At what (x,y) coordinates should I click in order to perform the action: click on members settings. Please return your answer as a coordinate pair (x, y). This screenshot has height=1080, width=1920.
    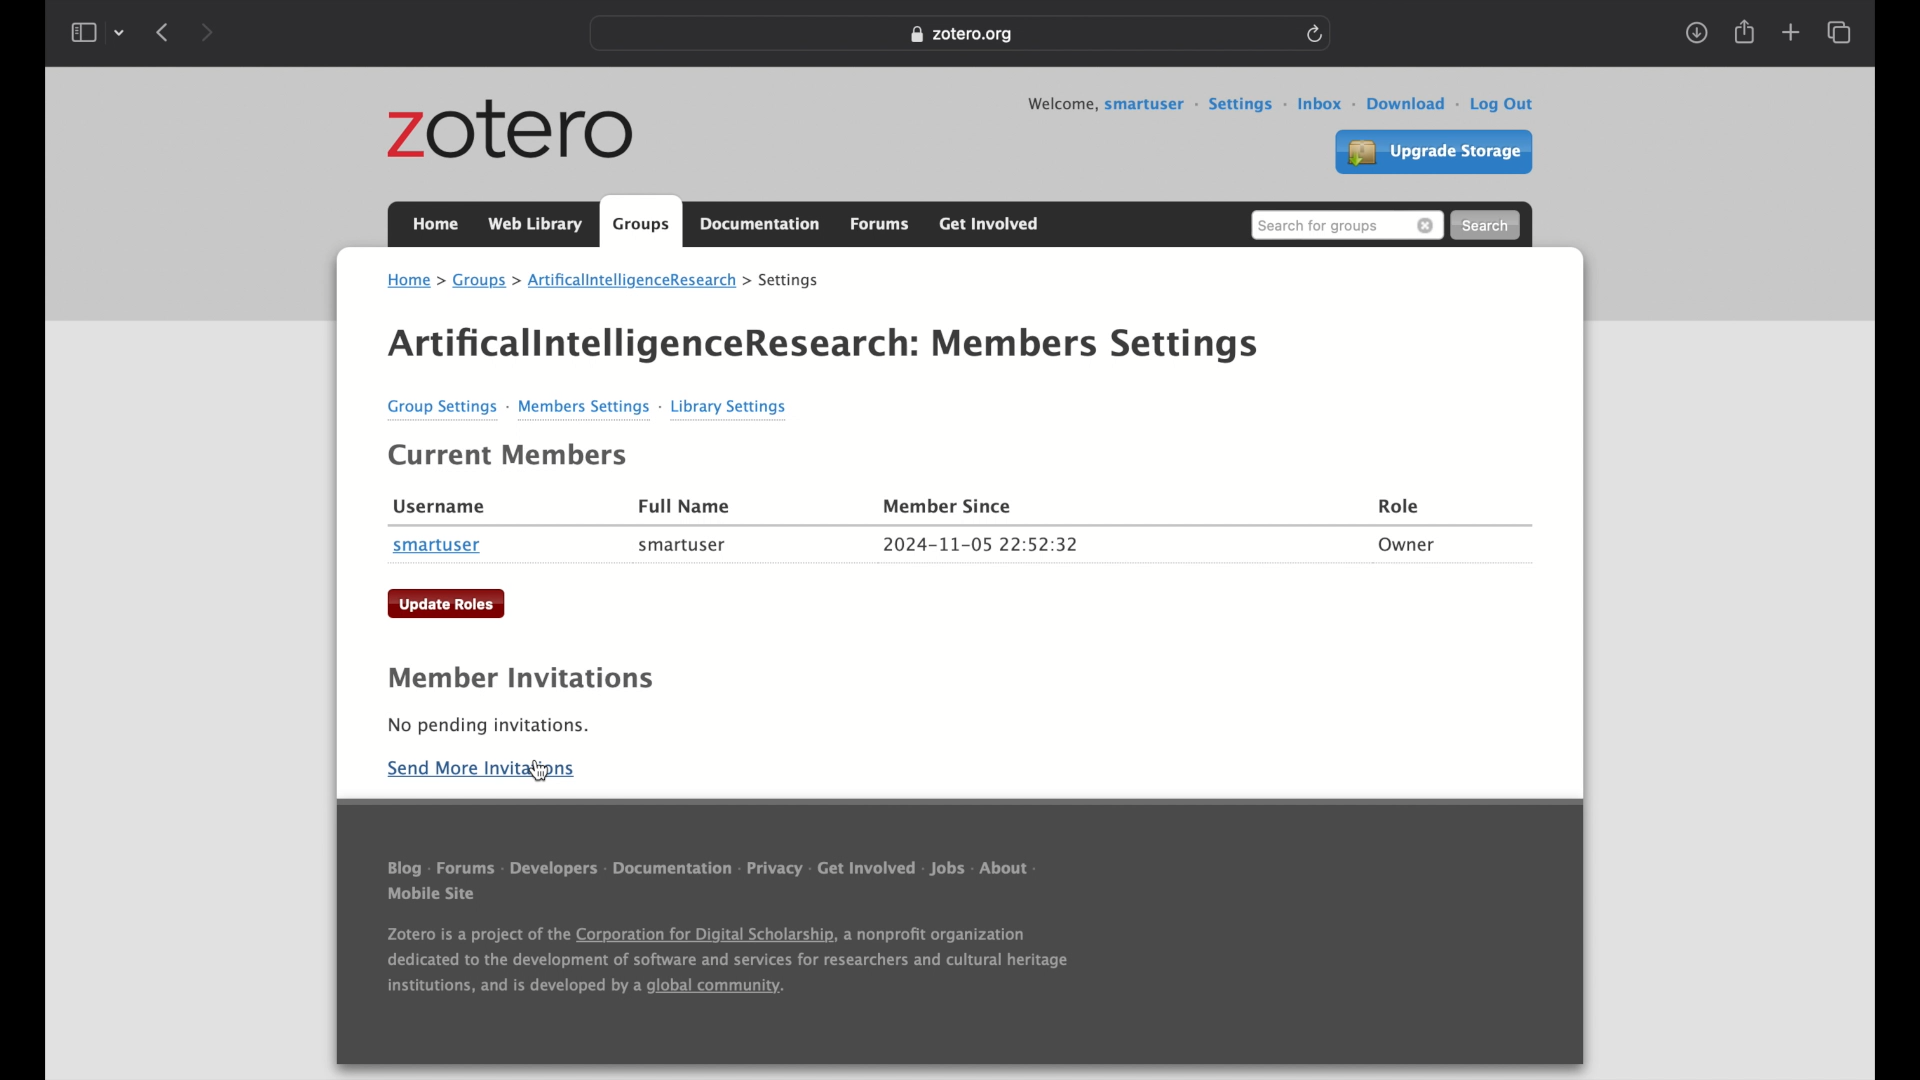
    Looking at the image, I should click on (589, 406).